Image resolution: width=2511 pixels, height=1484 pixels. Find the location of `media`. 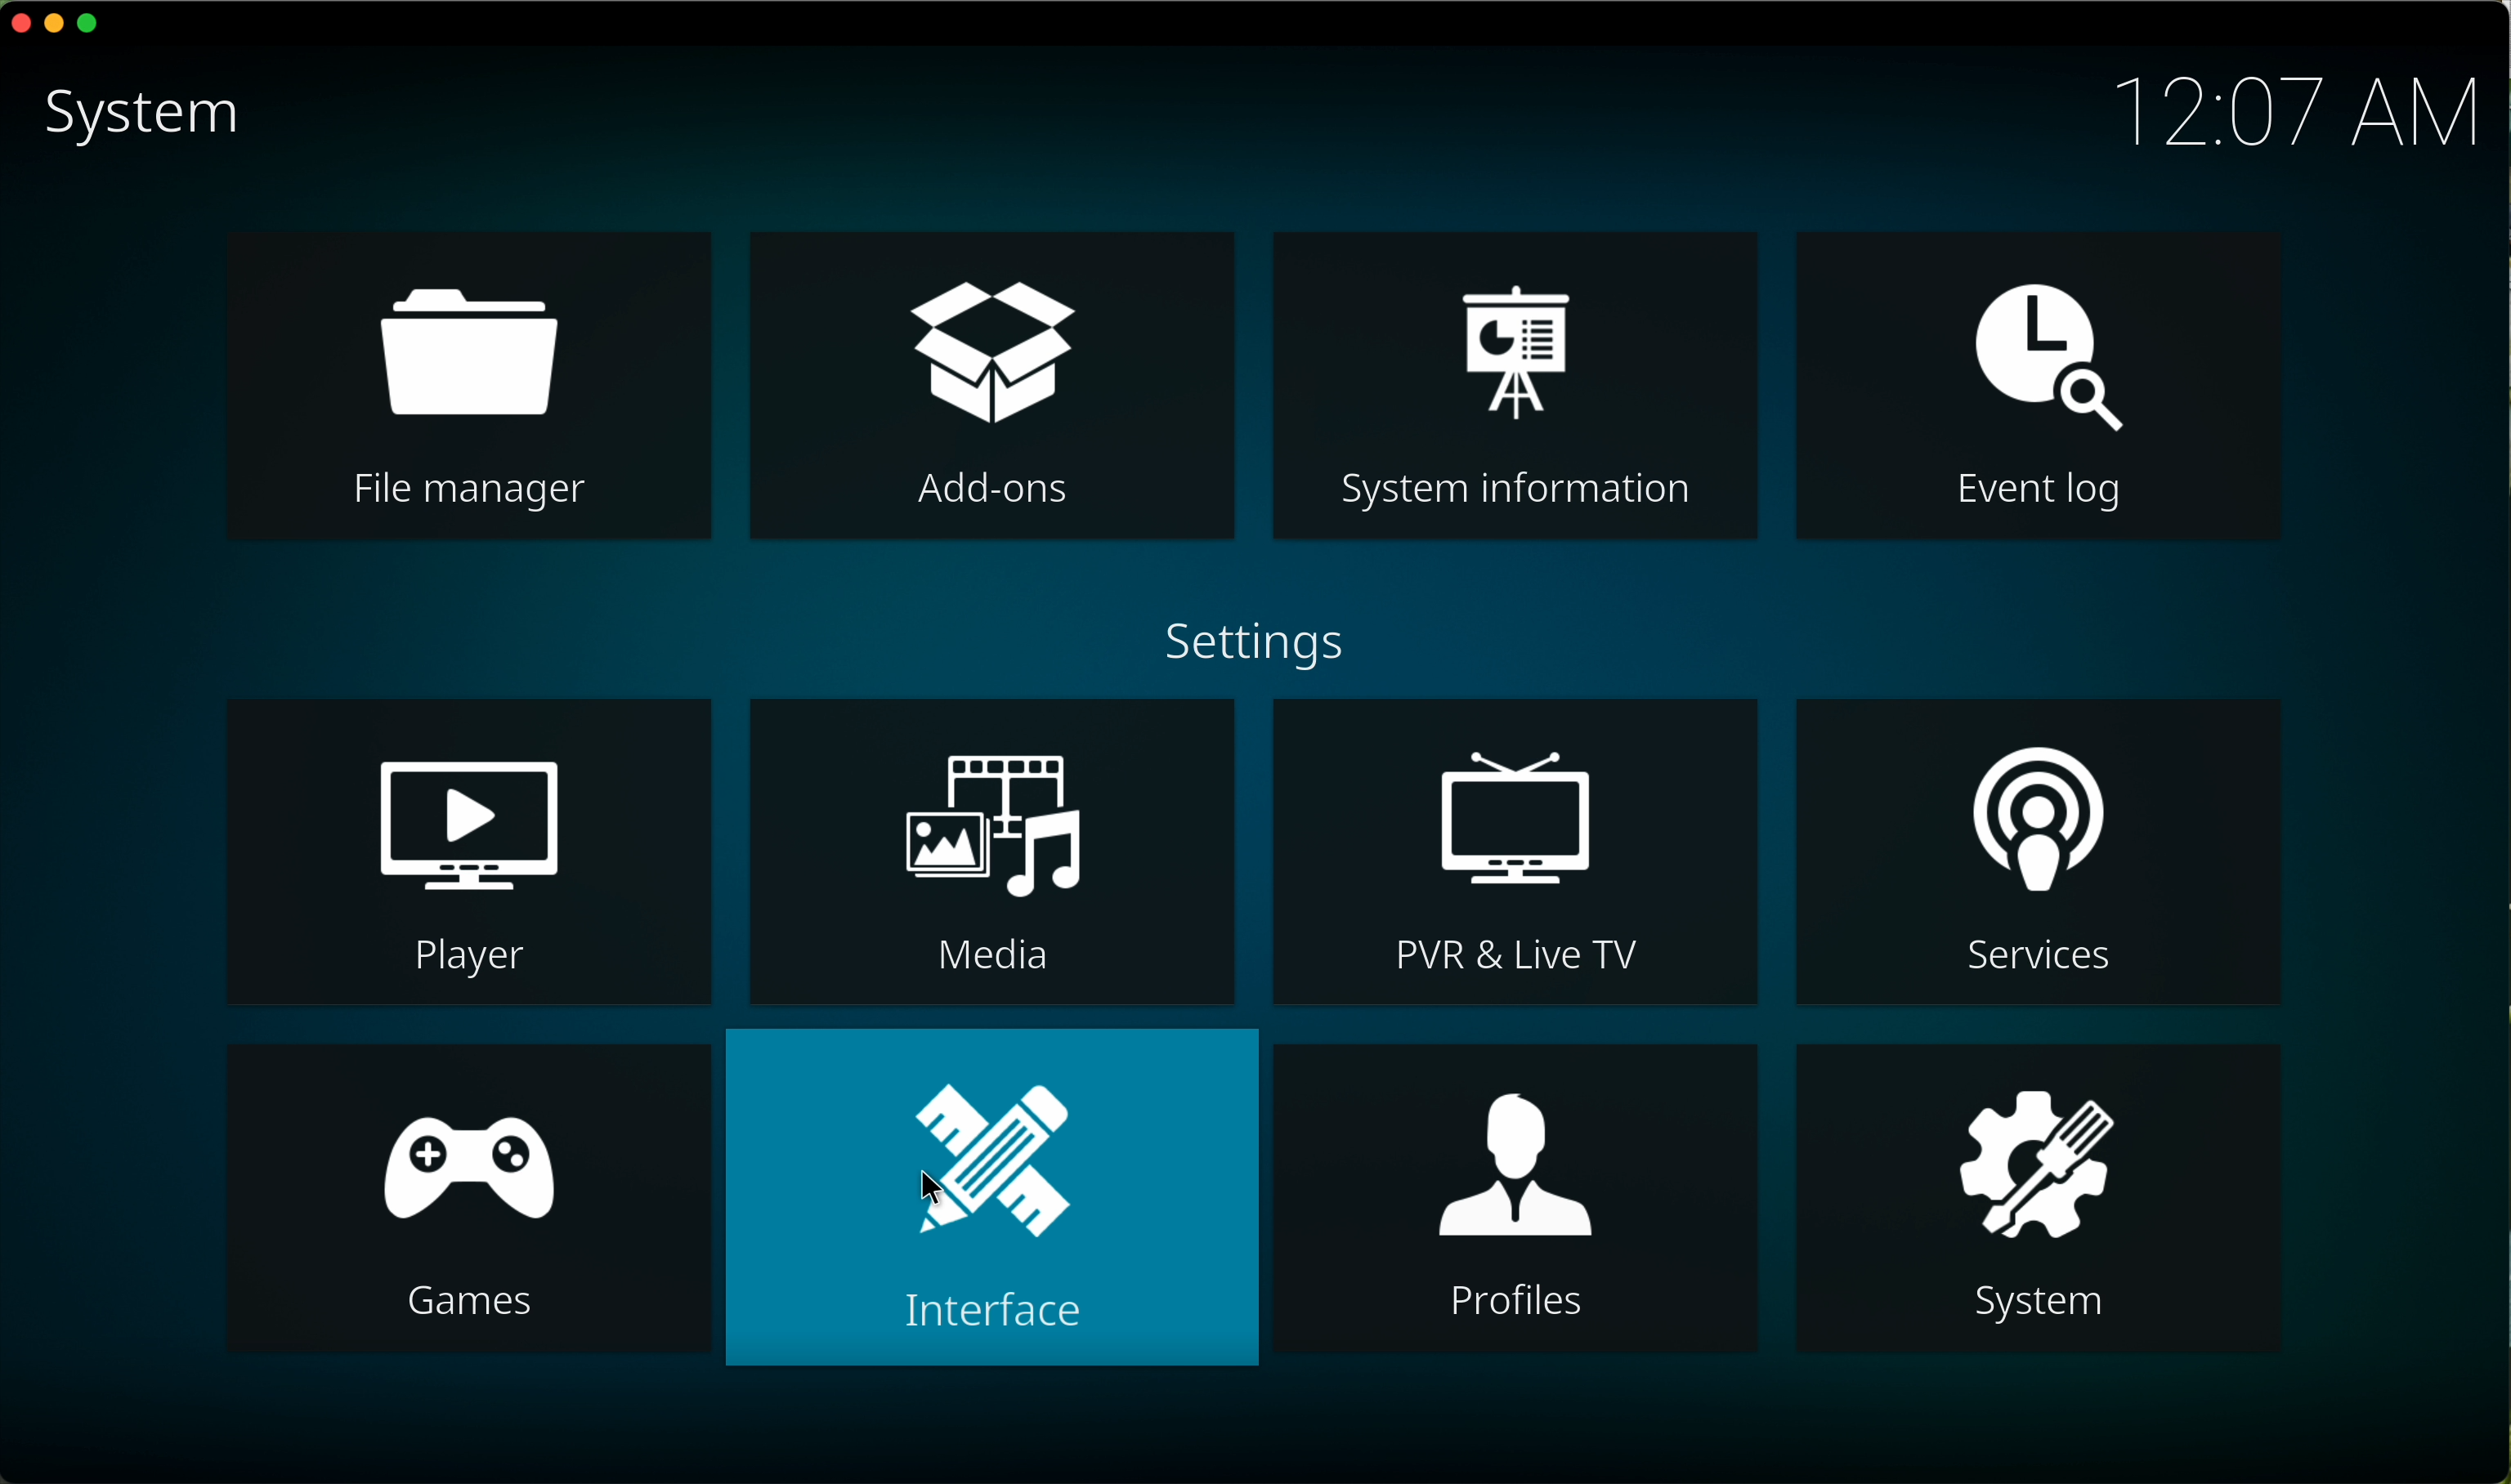

media is located at coordinates (992, 851).